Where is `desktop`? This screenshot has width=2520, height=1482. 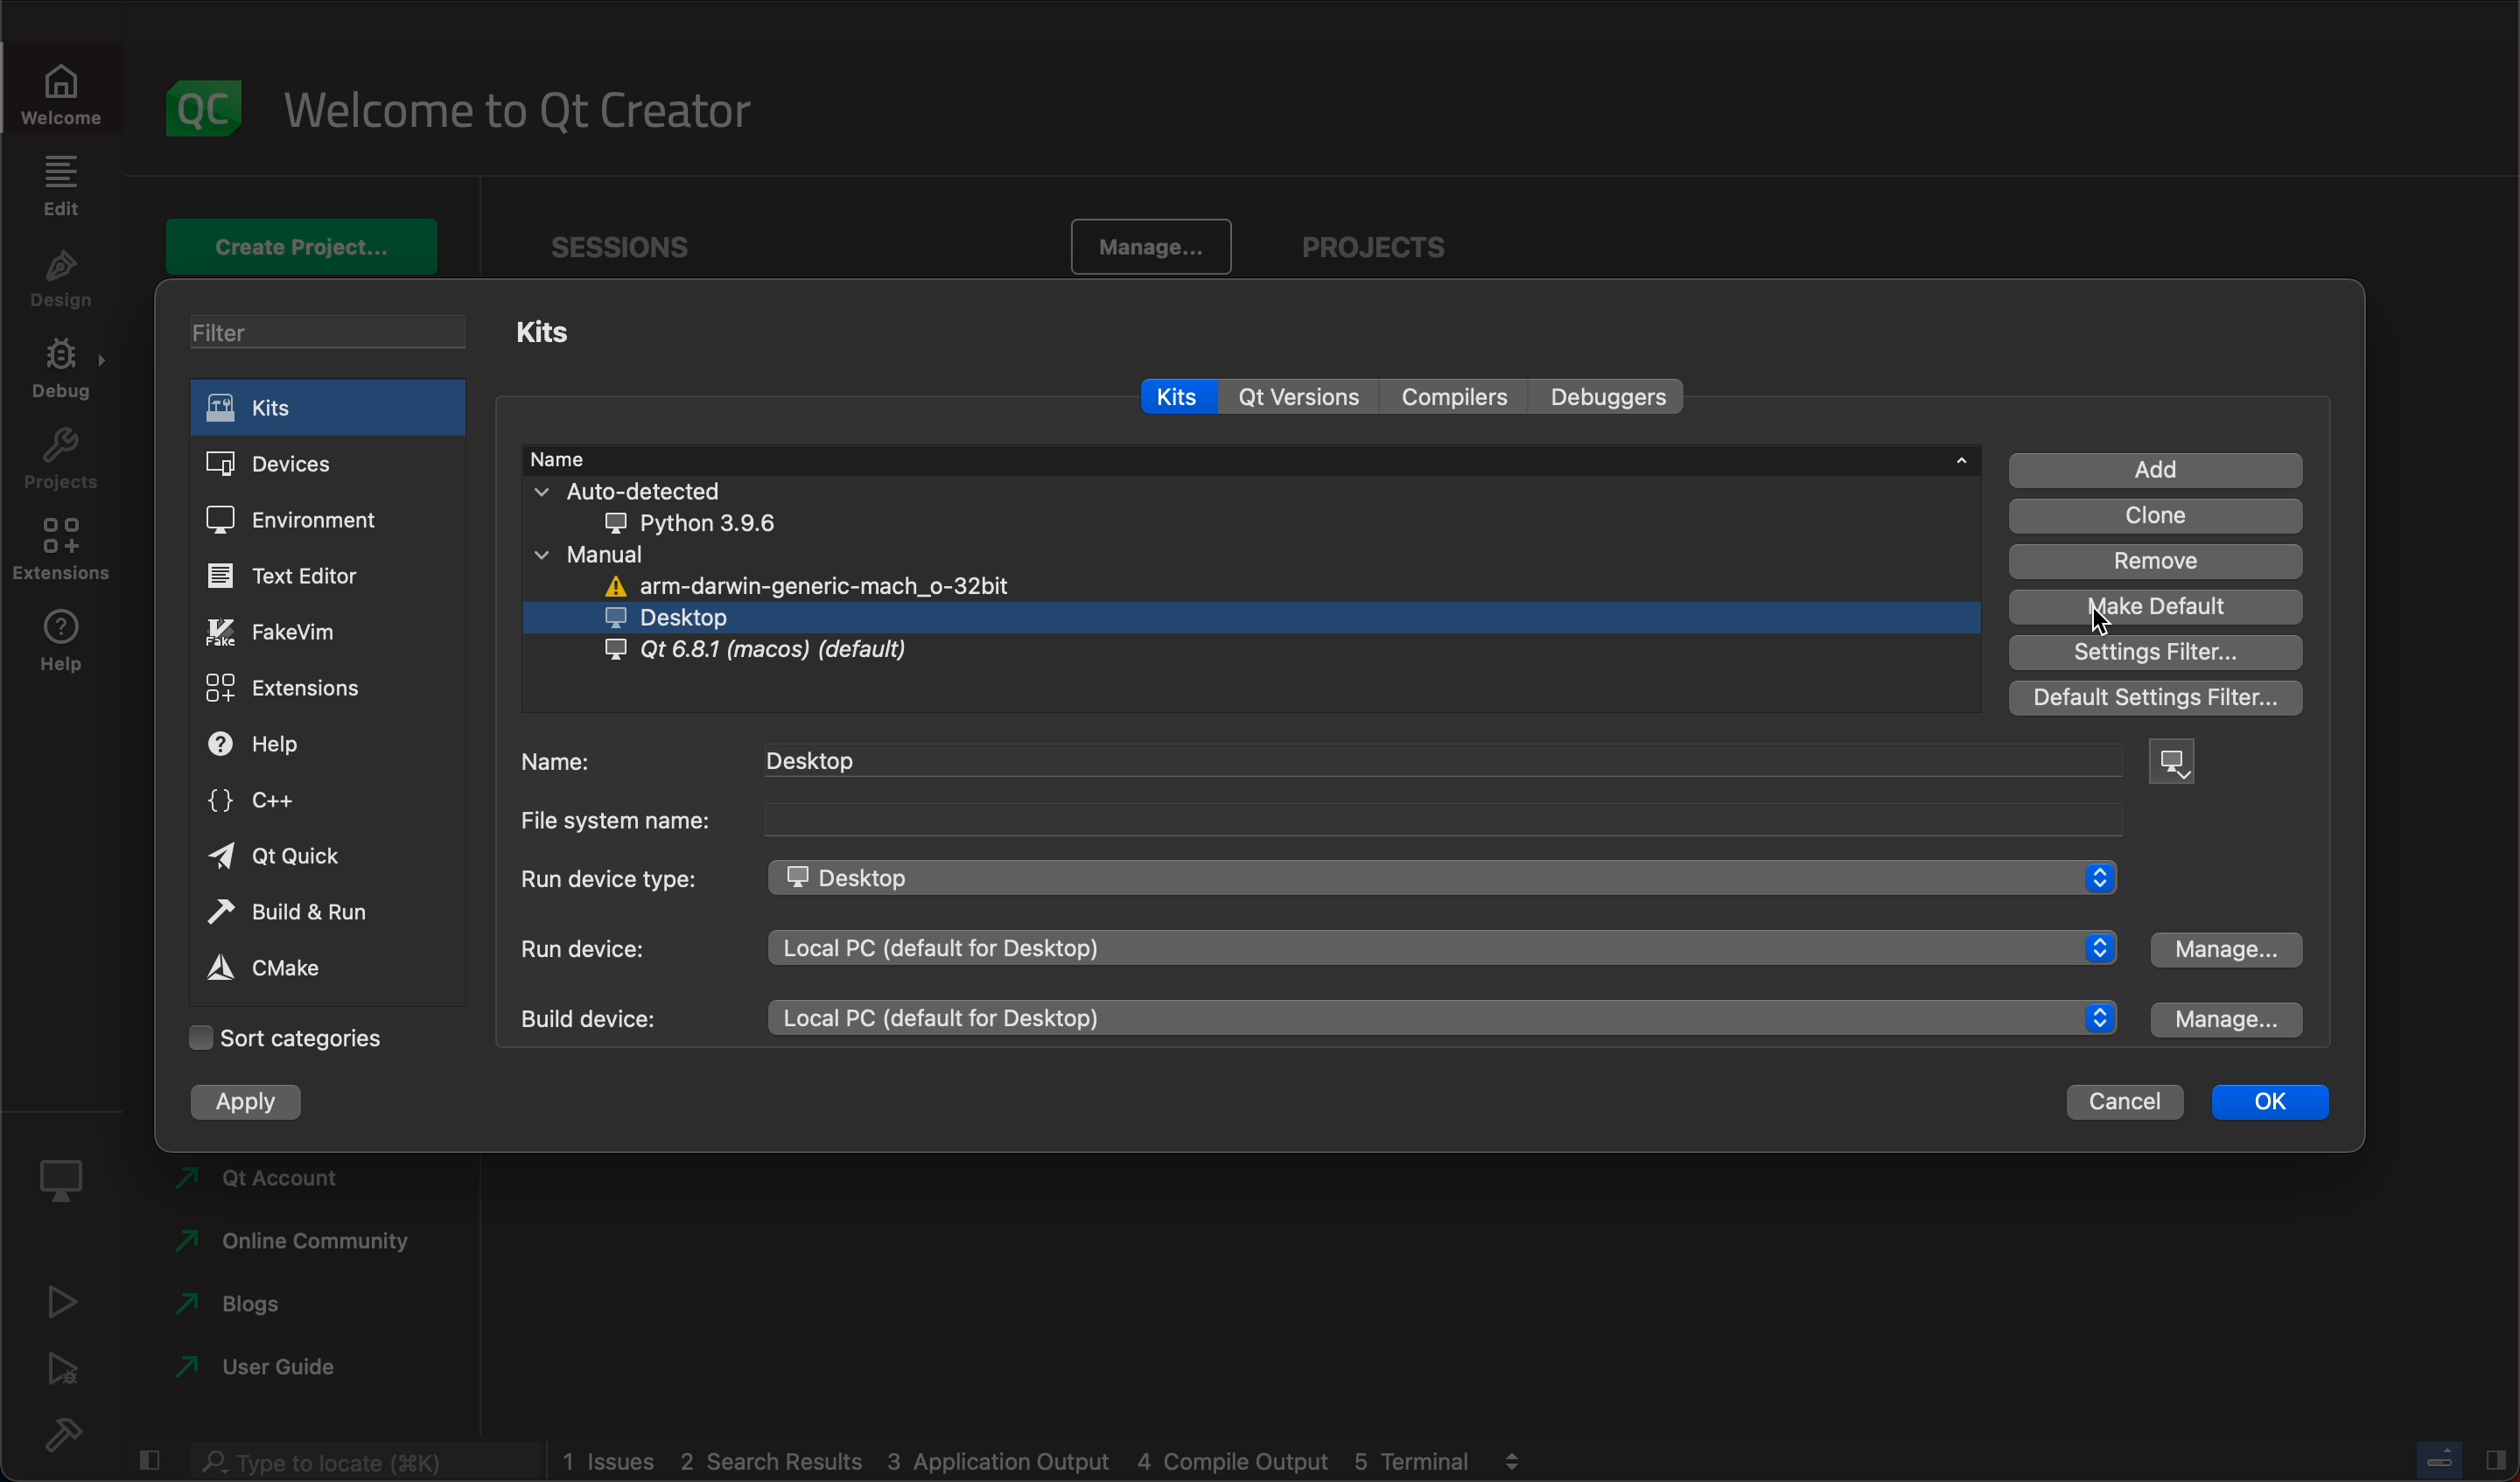 desktop is located at coordinates (1433, 760).